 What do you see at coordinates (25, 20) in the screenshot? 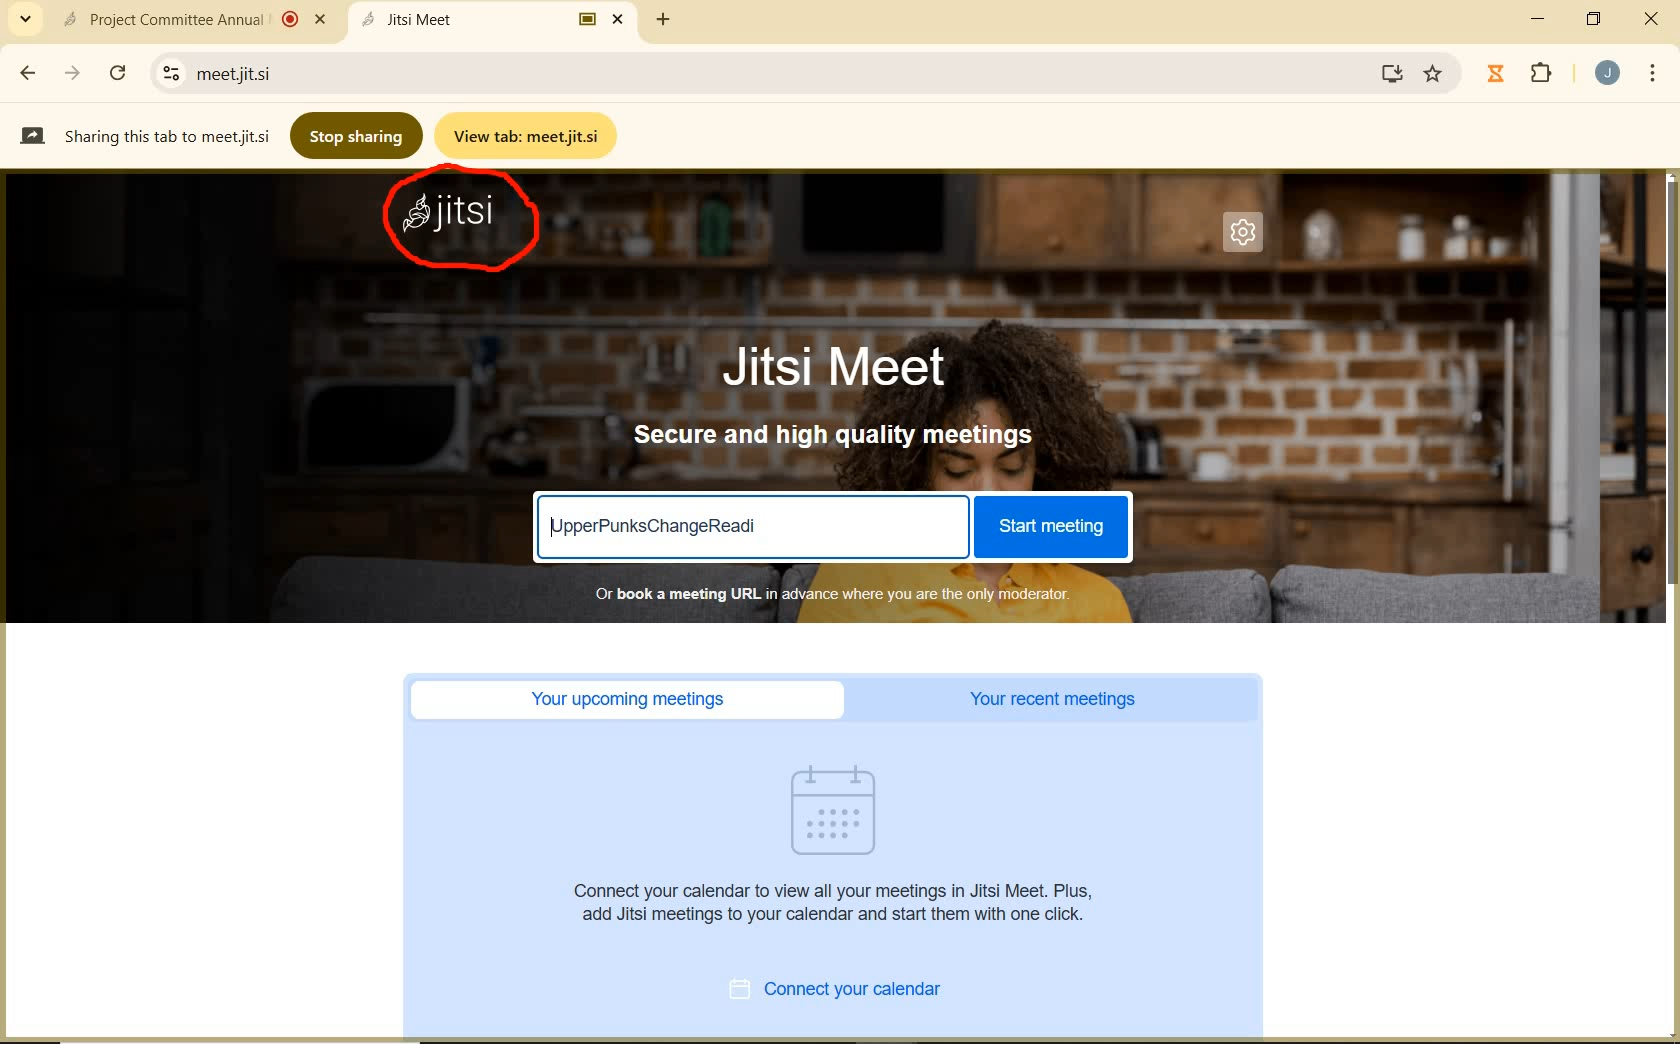
I see `Collapse` at bounding box center [25, 20].